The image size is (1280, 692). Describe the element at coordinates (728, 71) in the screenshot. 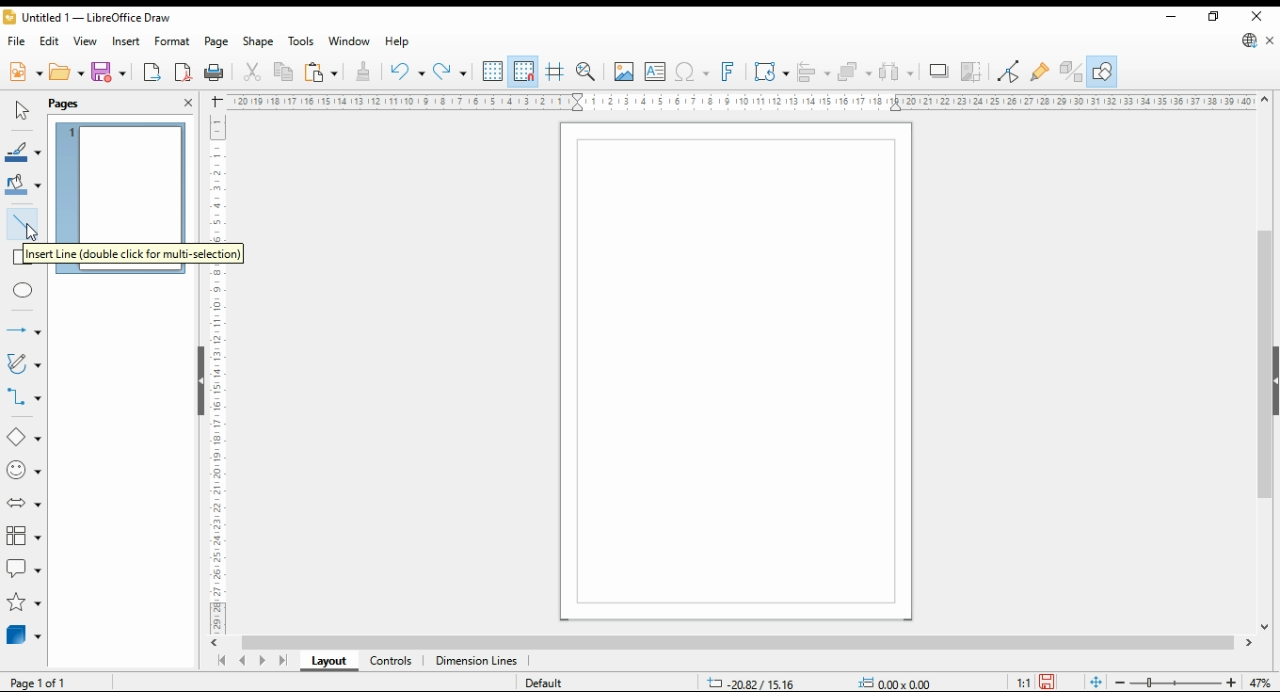

I see `insert fontwork text` at that location.